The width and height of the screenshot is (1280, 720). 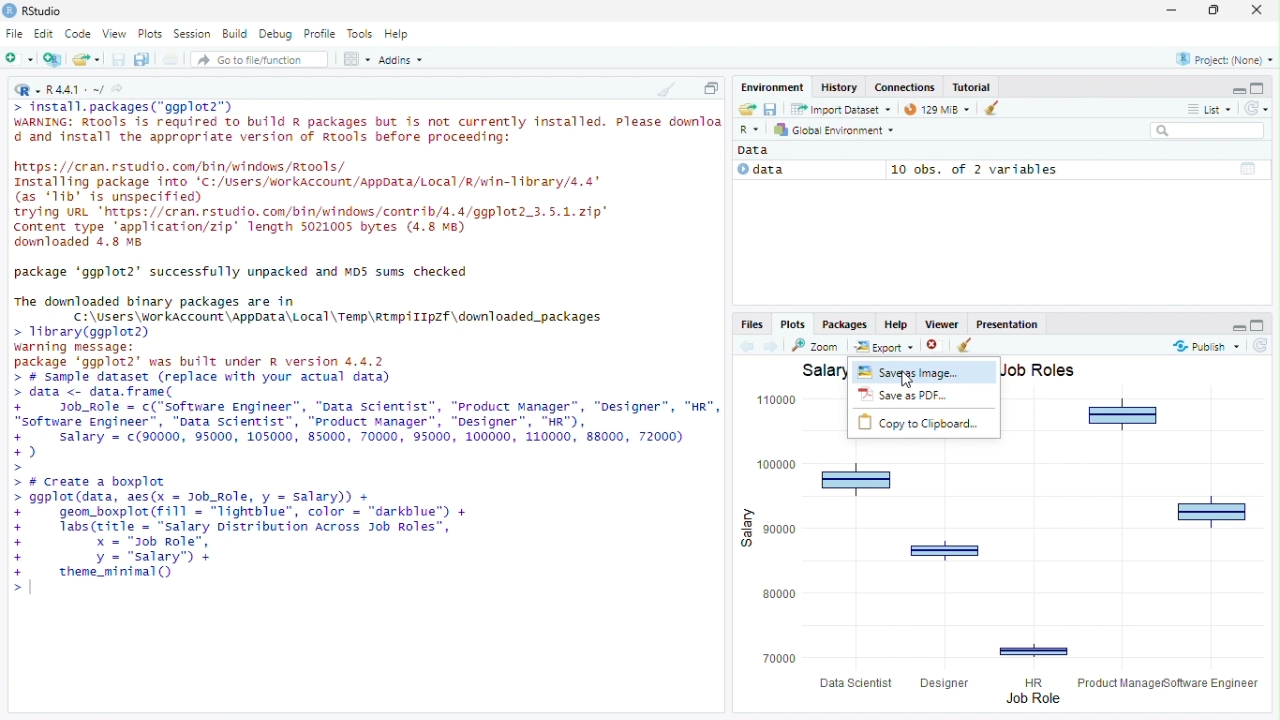 I want to click on View the current working directory, so click(x=117, y=89).